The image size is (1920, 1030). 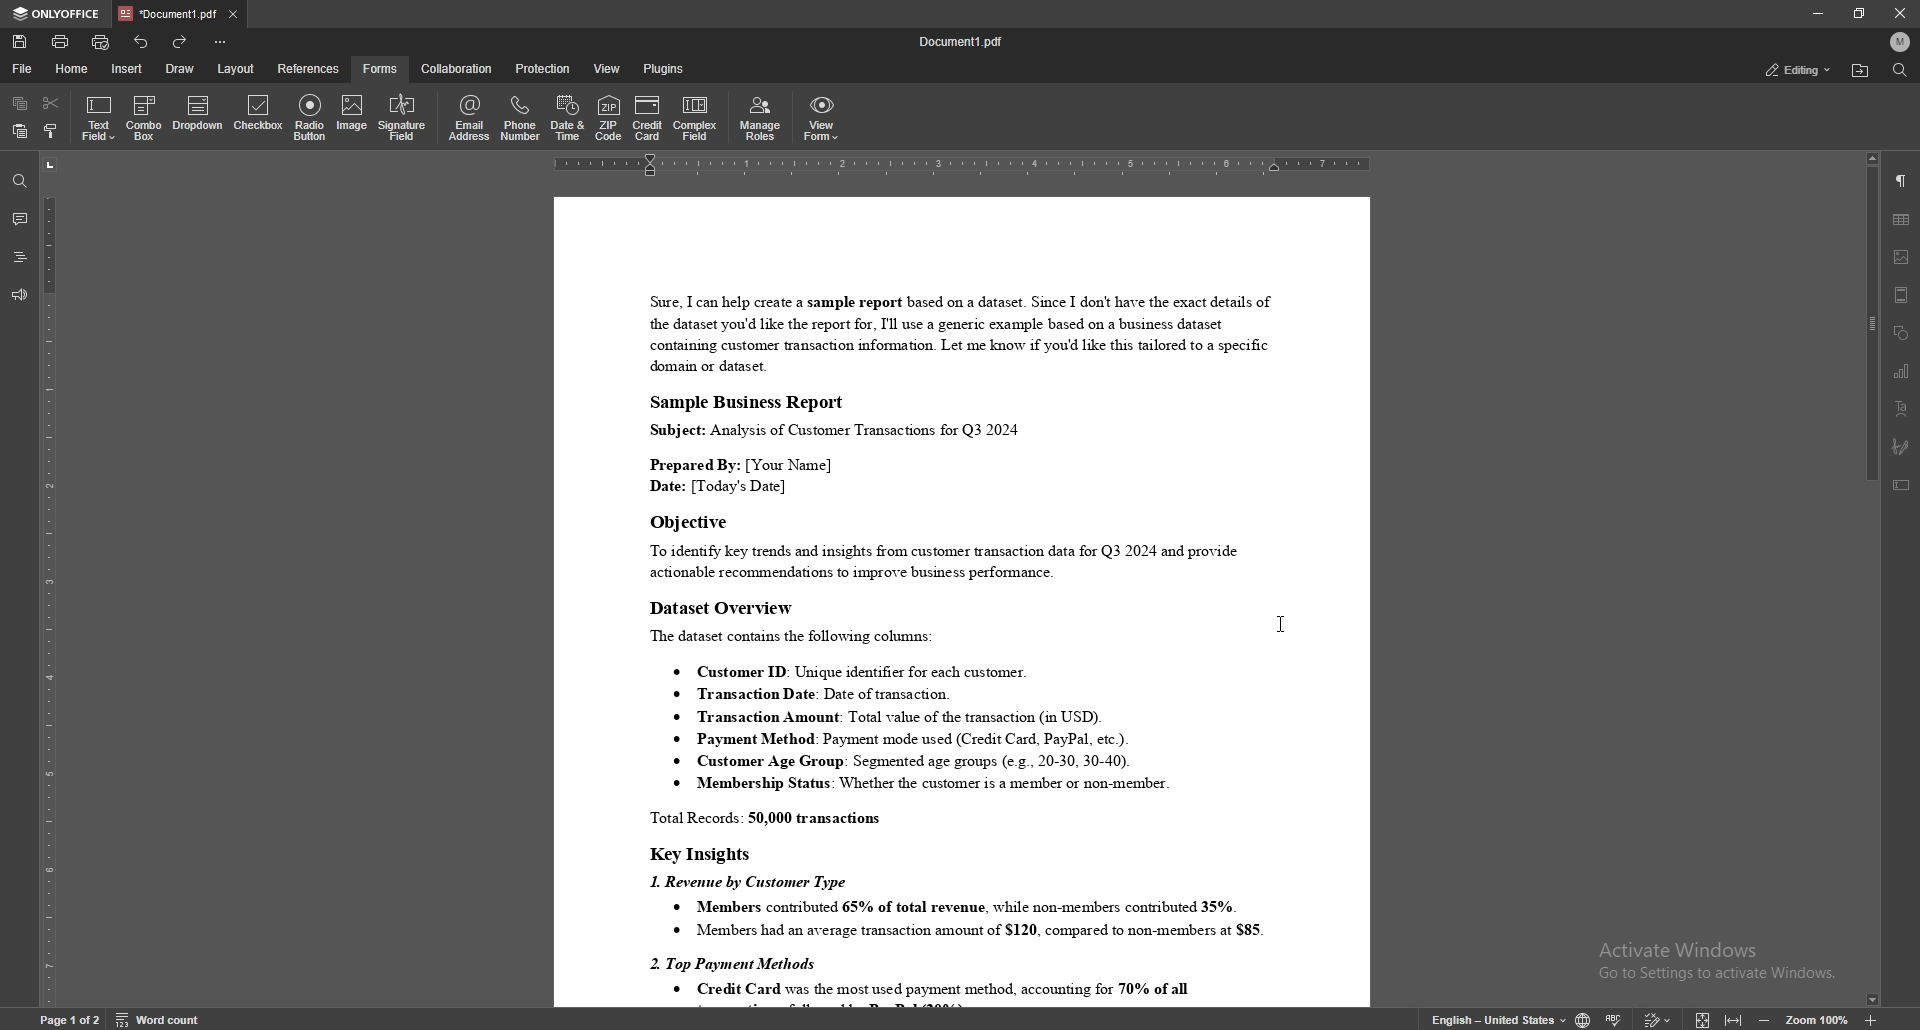 I want to click on quick print, so click(x=103, y=42).